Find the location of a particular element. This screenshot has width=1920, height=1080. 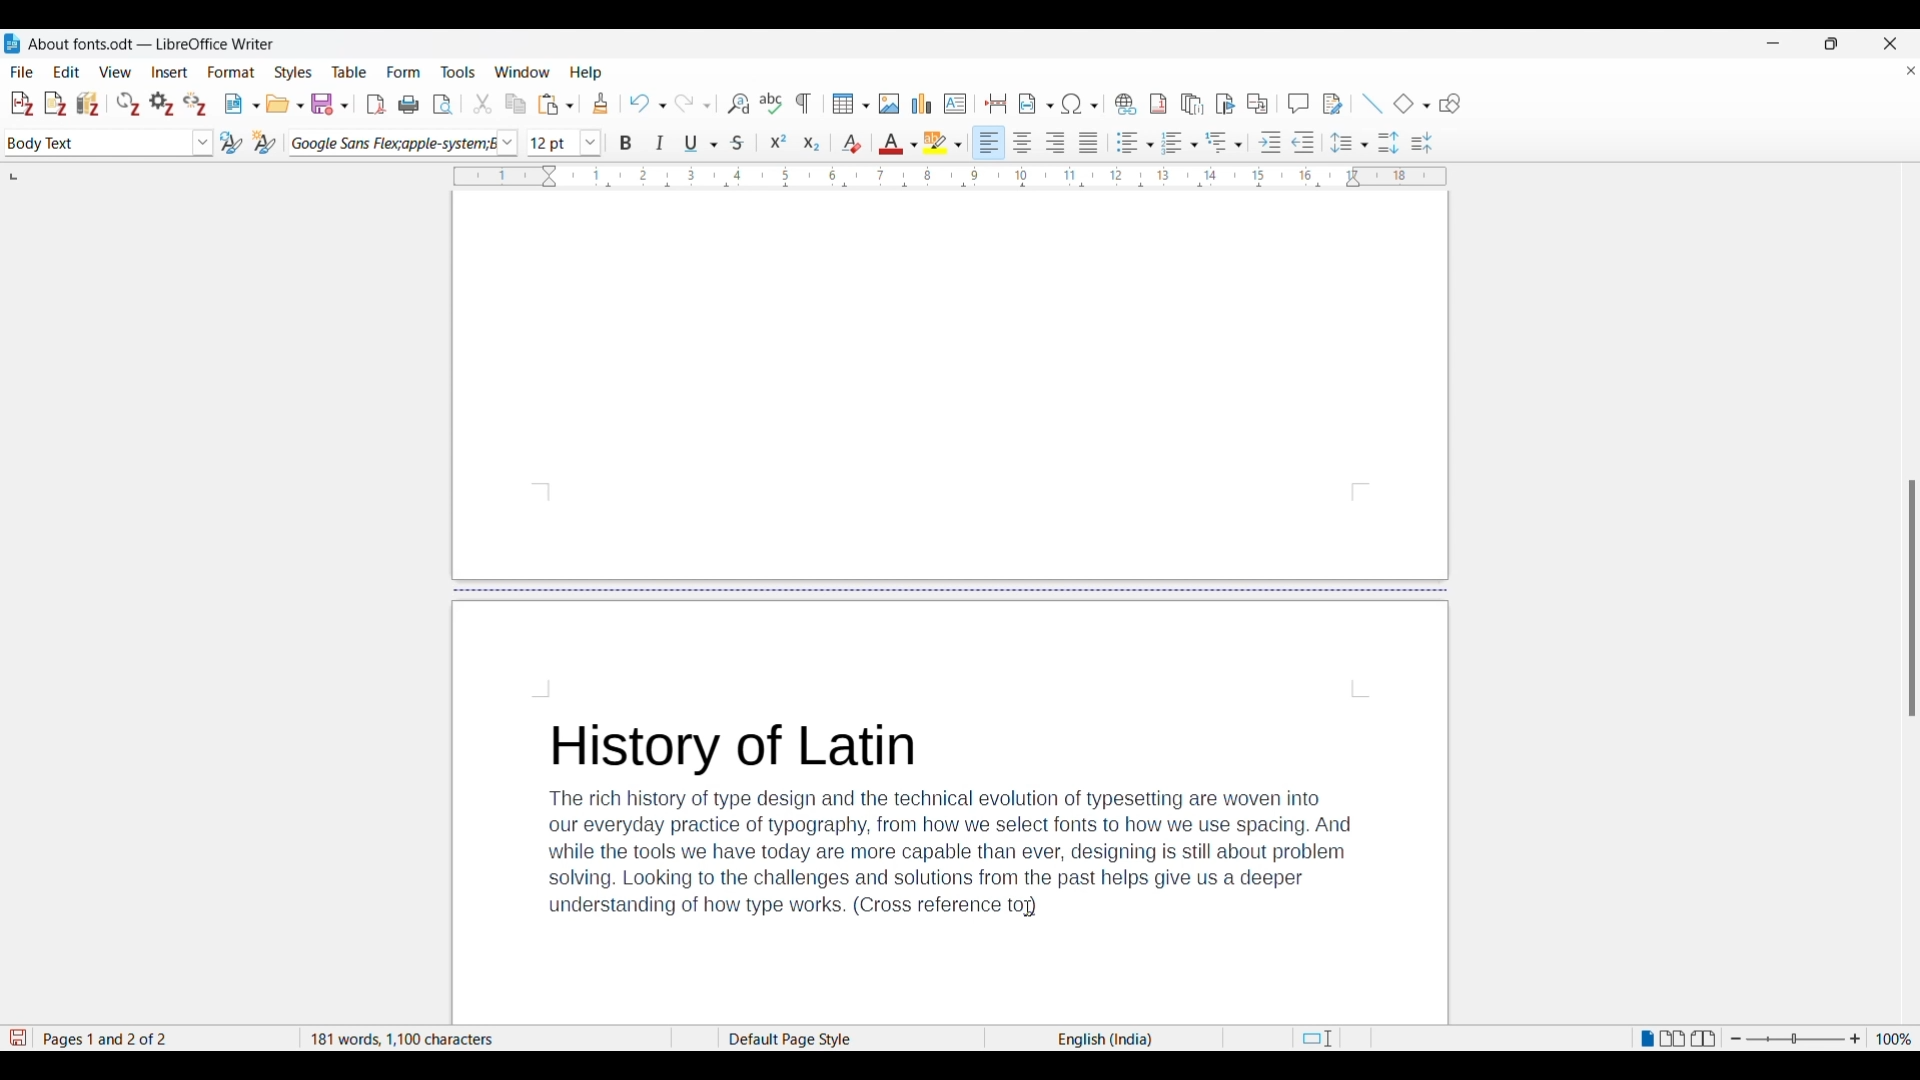

Insert comment is located at coordinates (1298, 103).